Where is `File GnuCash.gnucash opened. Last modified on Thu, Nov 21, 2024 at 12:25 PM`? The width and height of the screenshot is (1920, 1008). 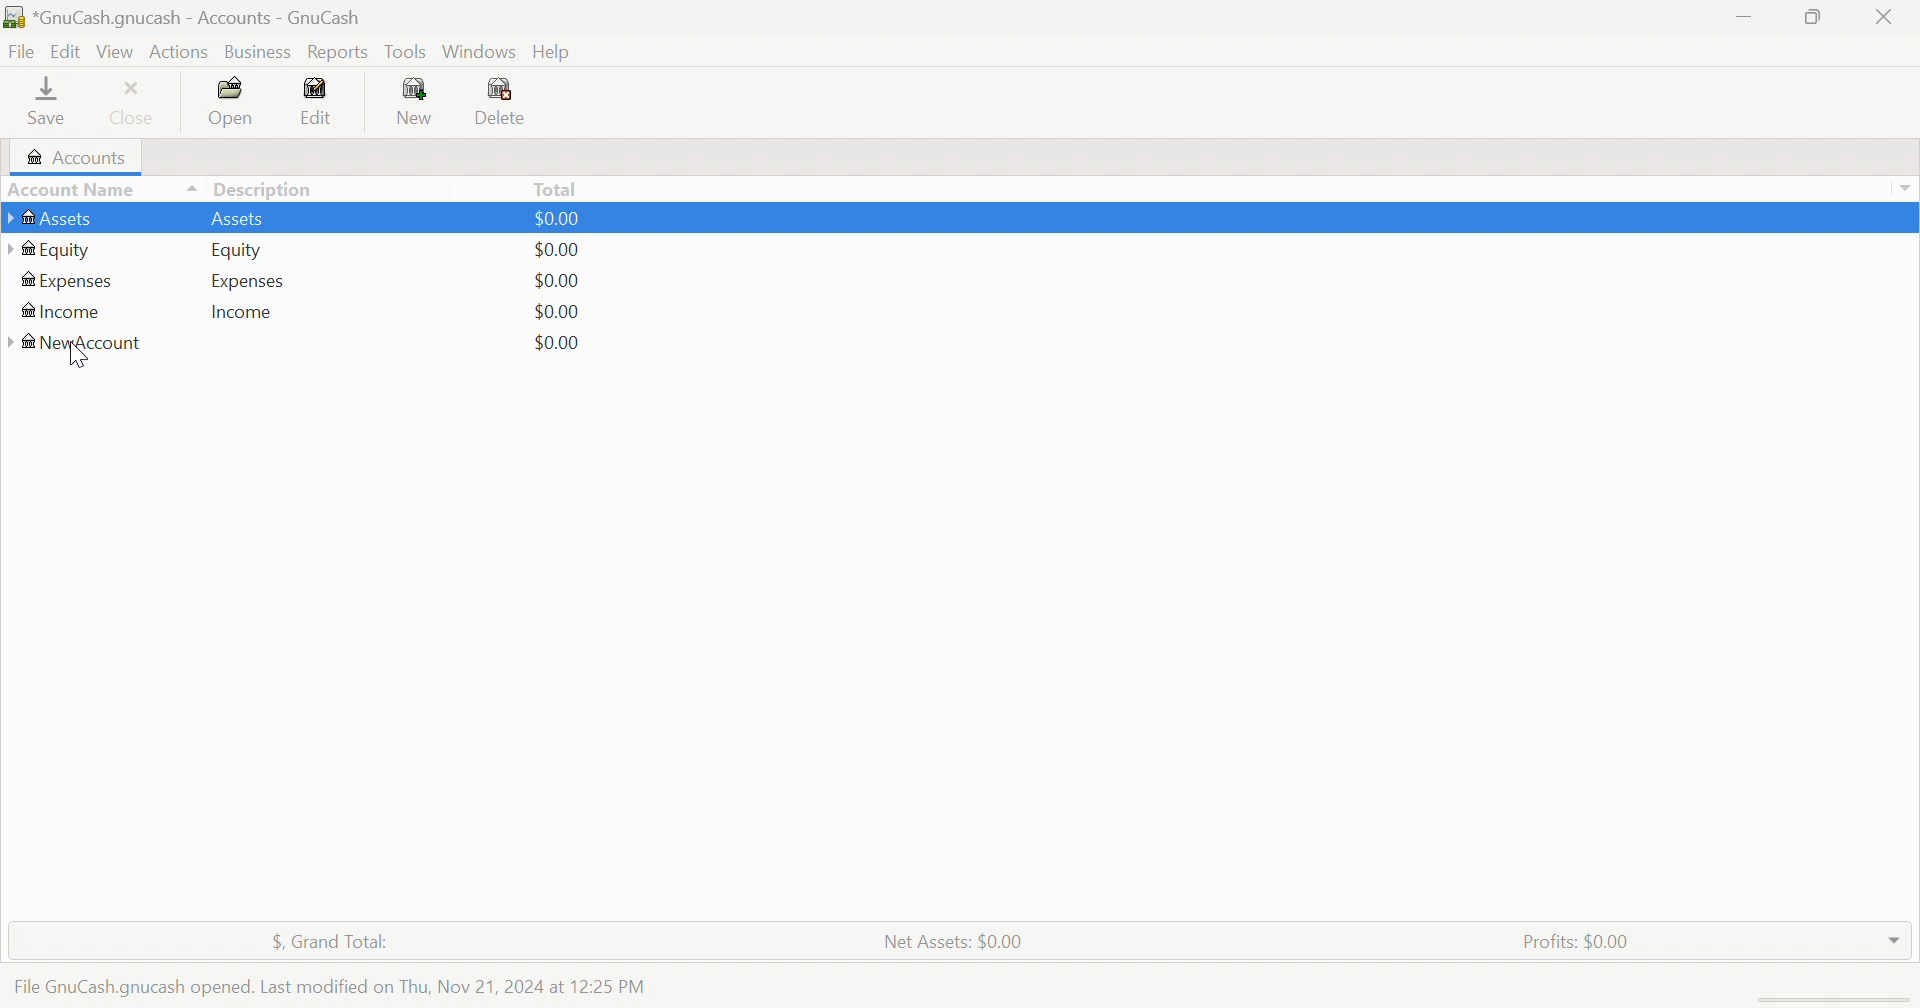 File GnuCash.gnucash opened. Last modified on Thu, Nov 21, 2024 at 12:25 PM is located at coordinates (328, 987).